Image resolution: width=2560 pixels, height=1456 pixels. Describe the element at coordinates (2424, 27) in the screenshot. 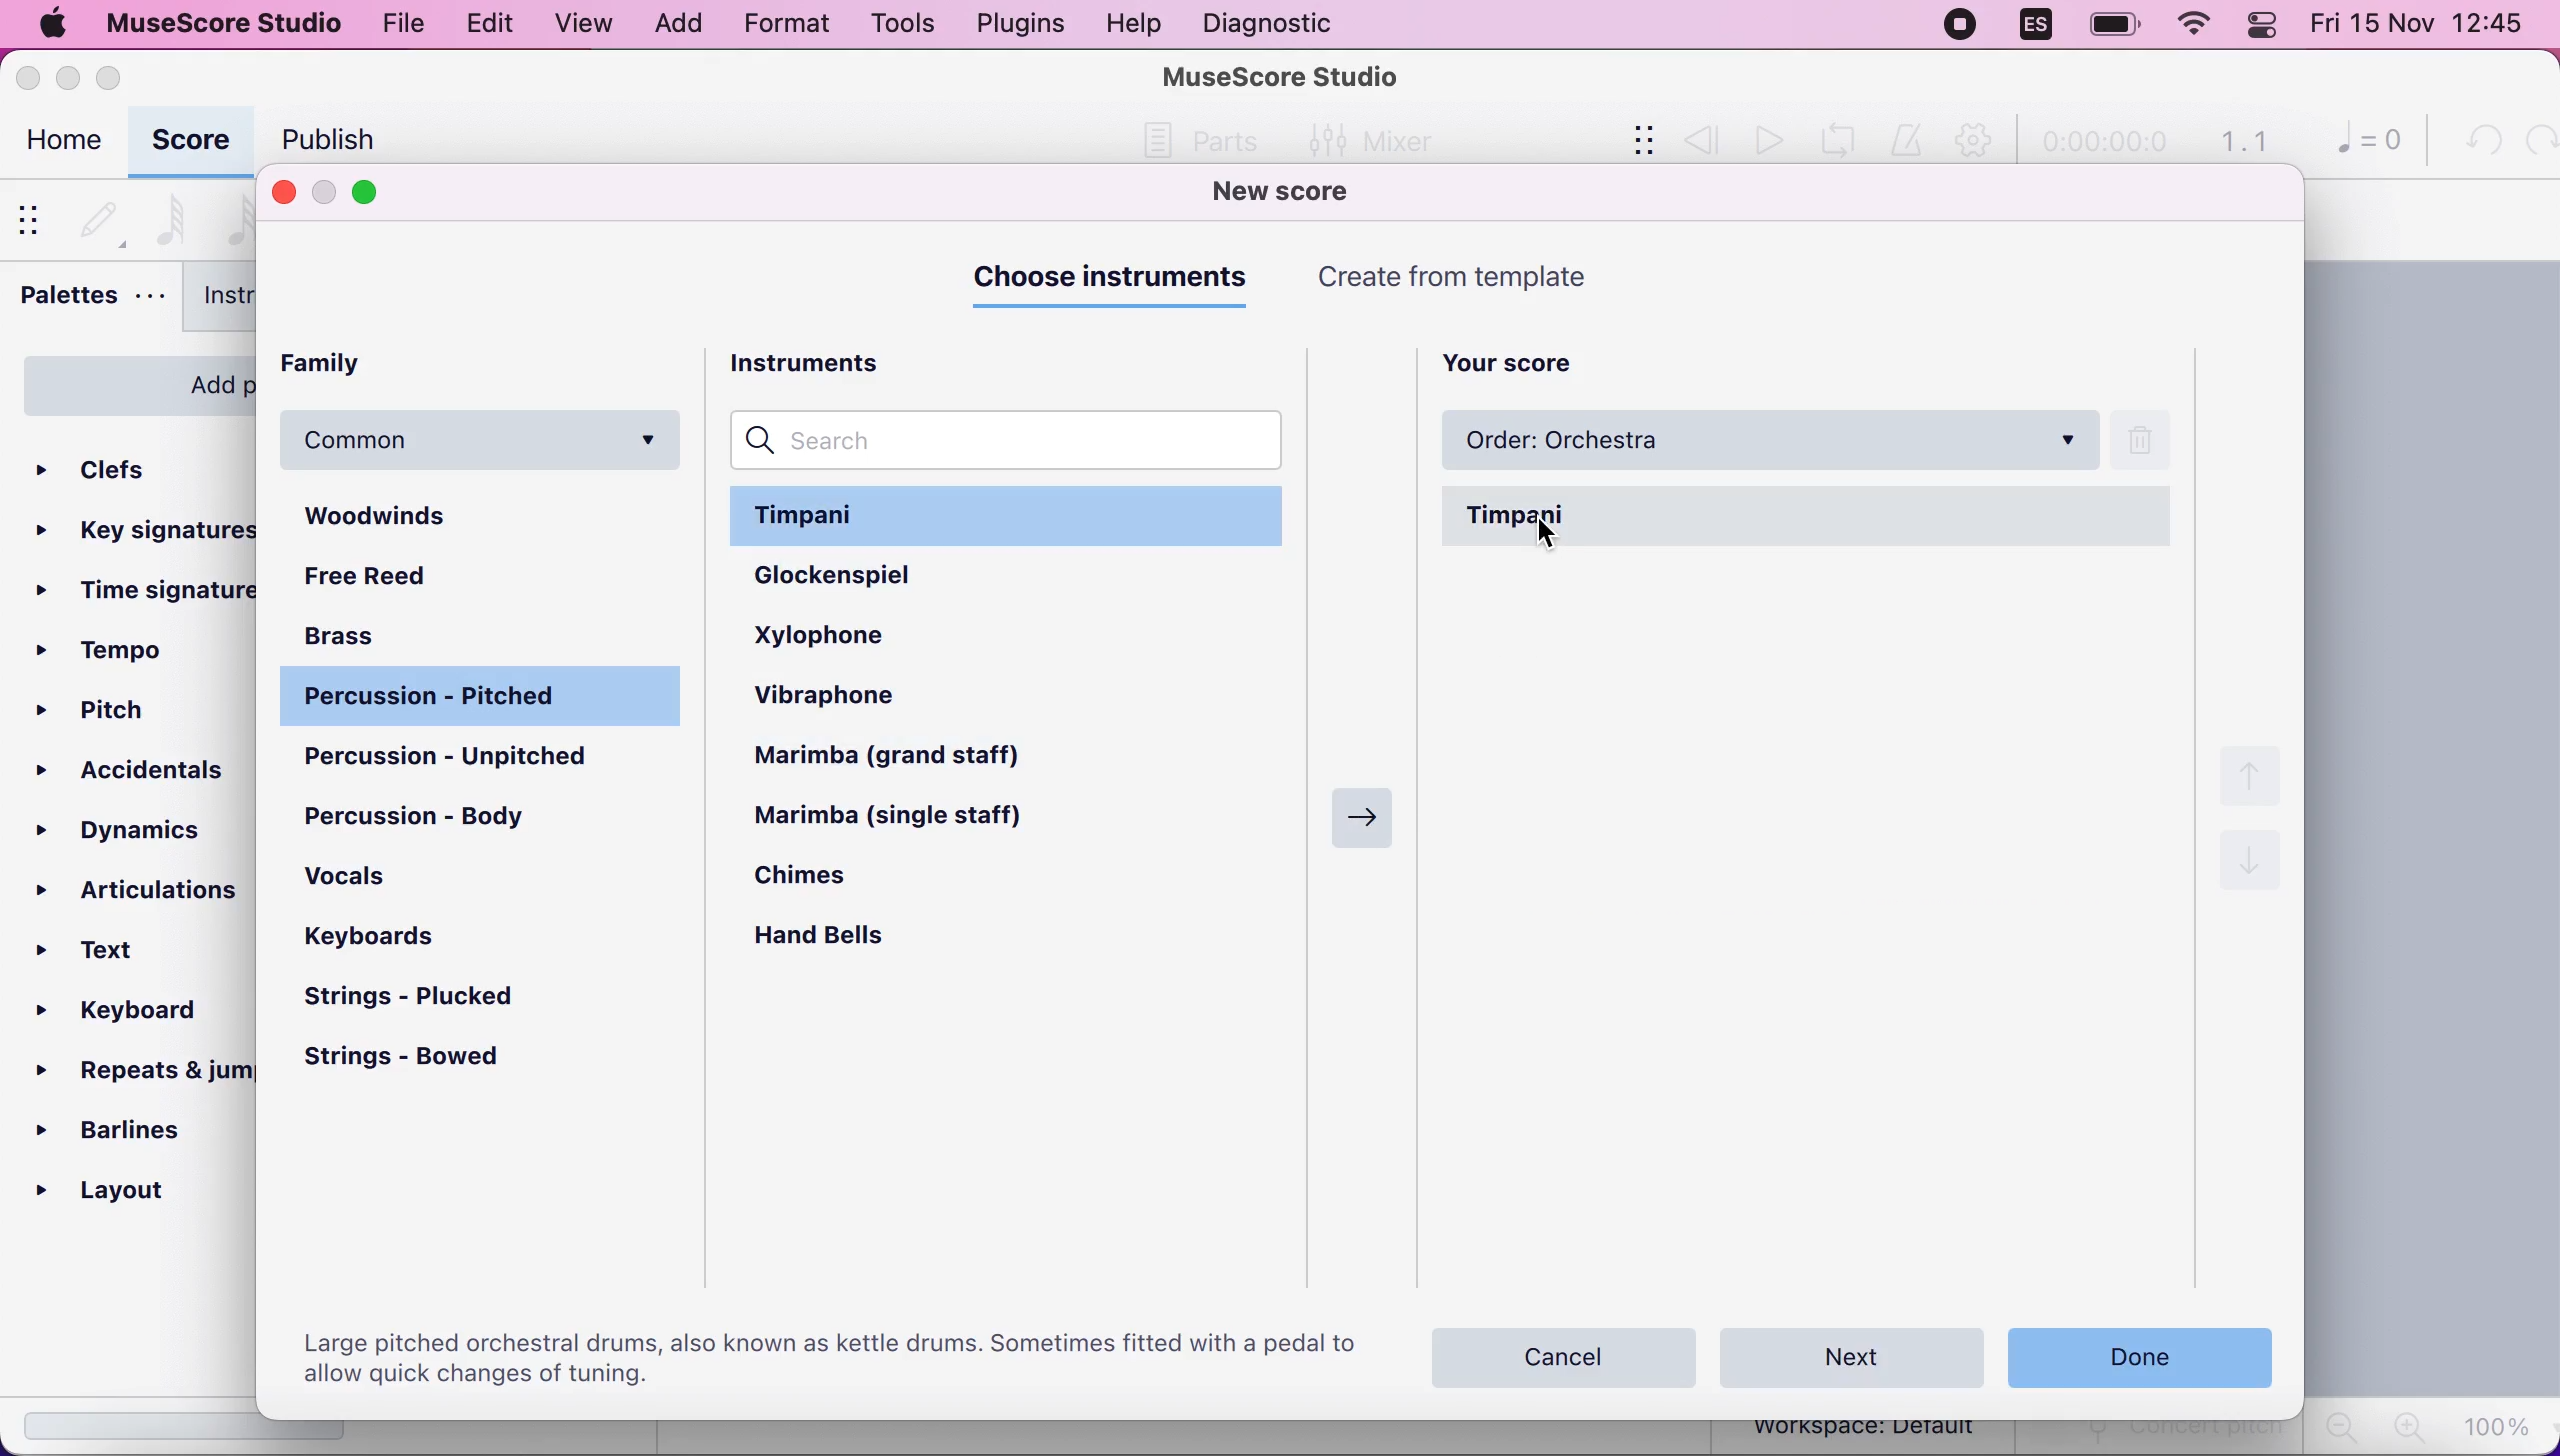

I see `Fri 15 Nov 12:44` at that location.